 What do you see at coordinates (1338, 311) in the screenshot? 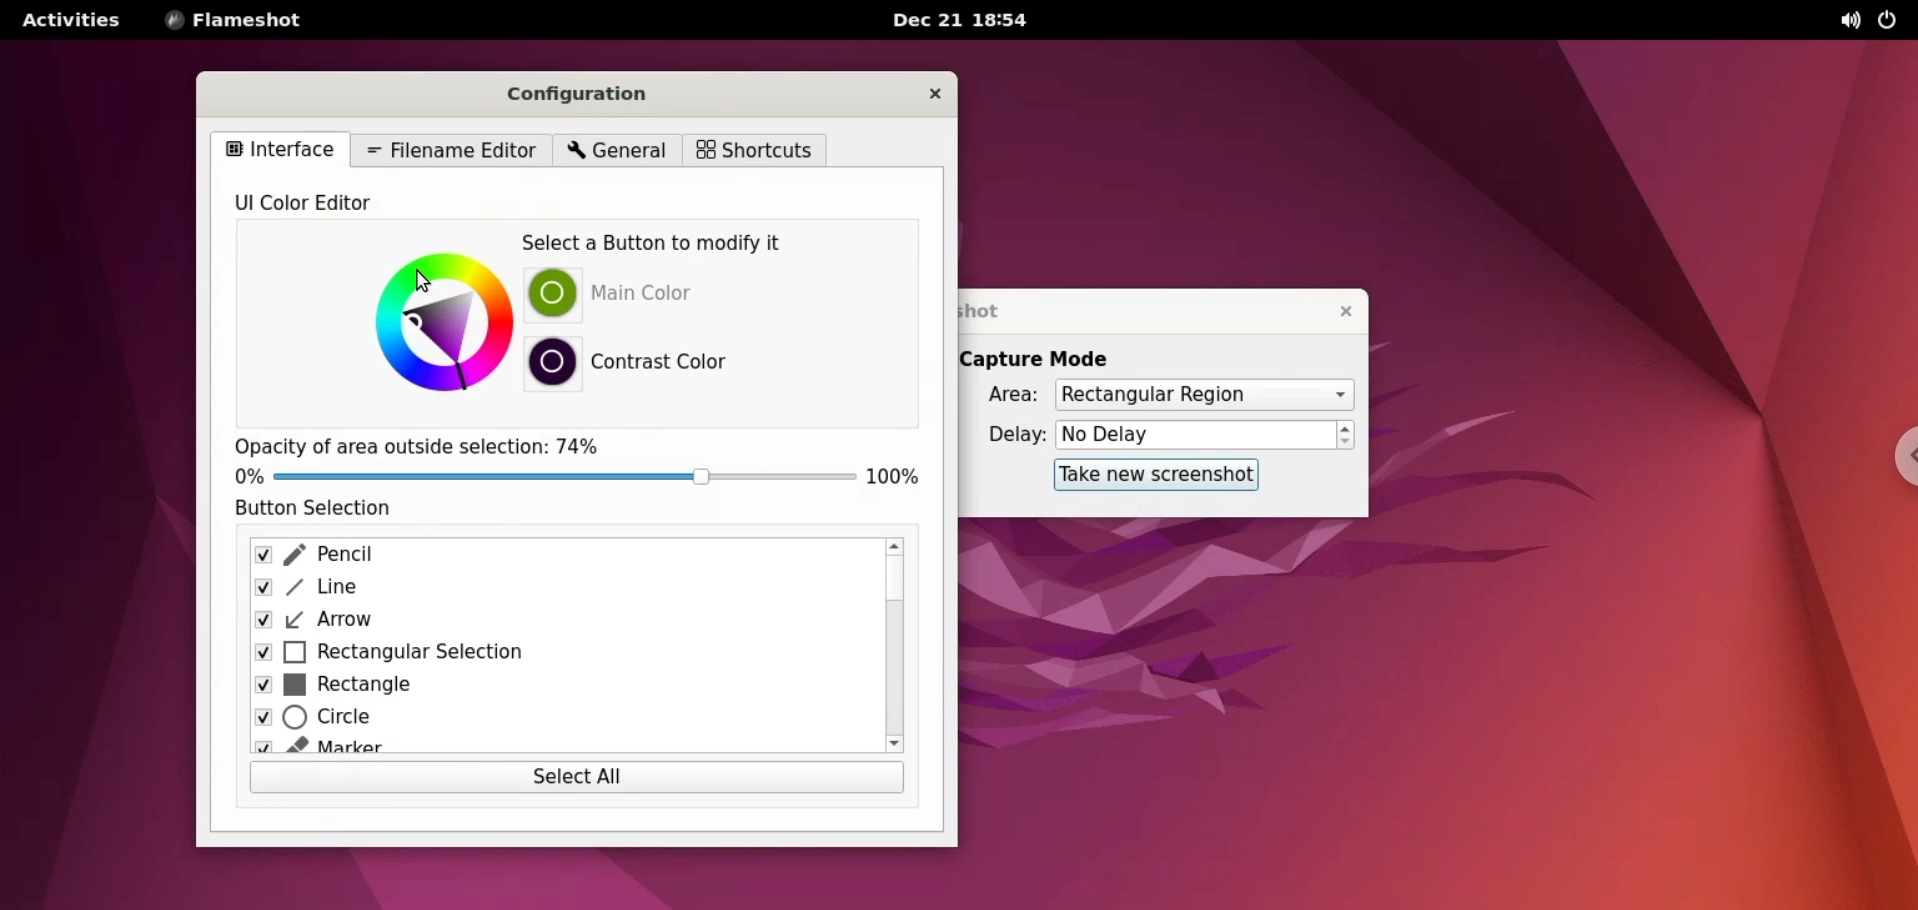
I see `close` at bounding box center [1338, 311].